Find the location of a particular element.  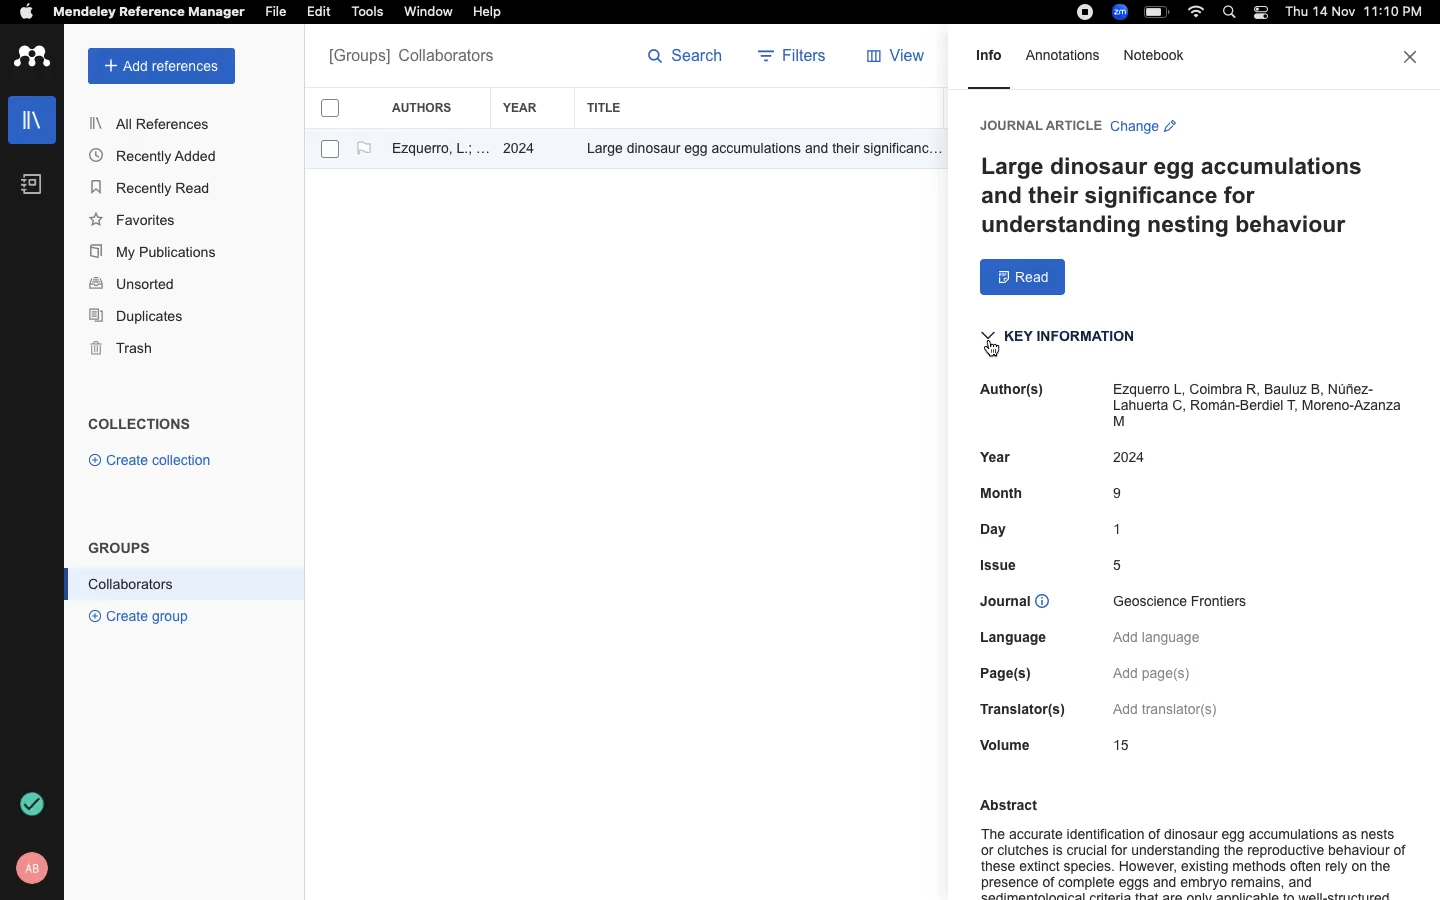

Unsorted is located at coordinates (135, 285).